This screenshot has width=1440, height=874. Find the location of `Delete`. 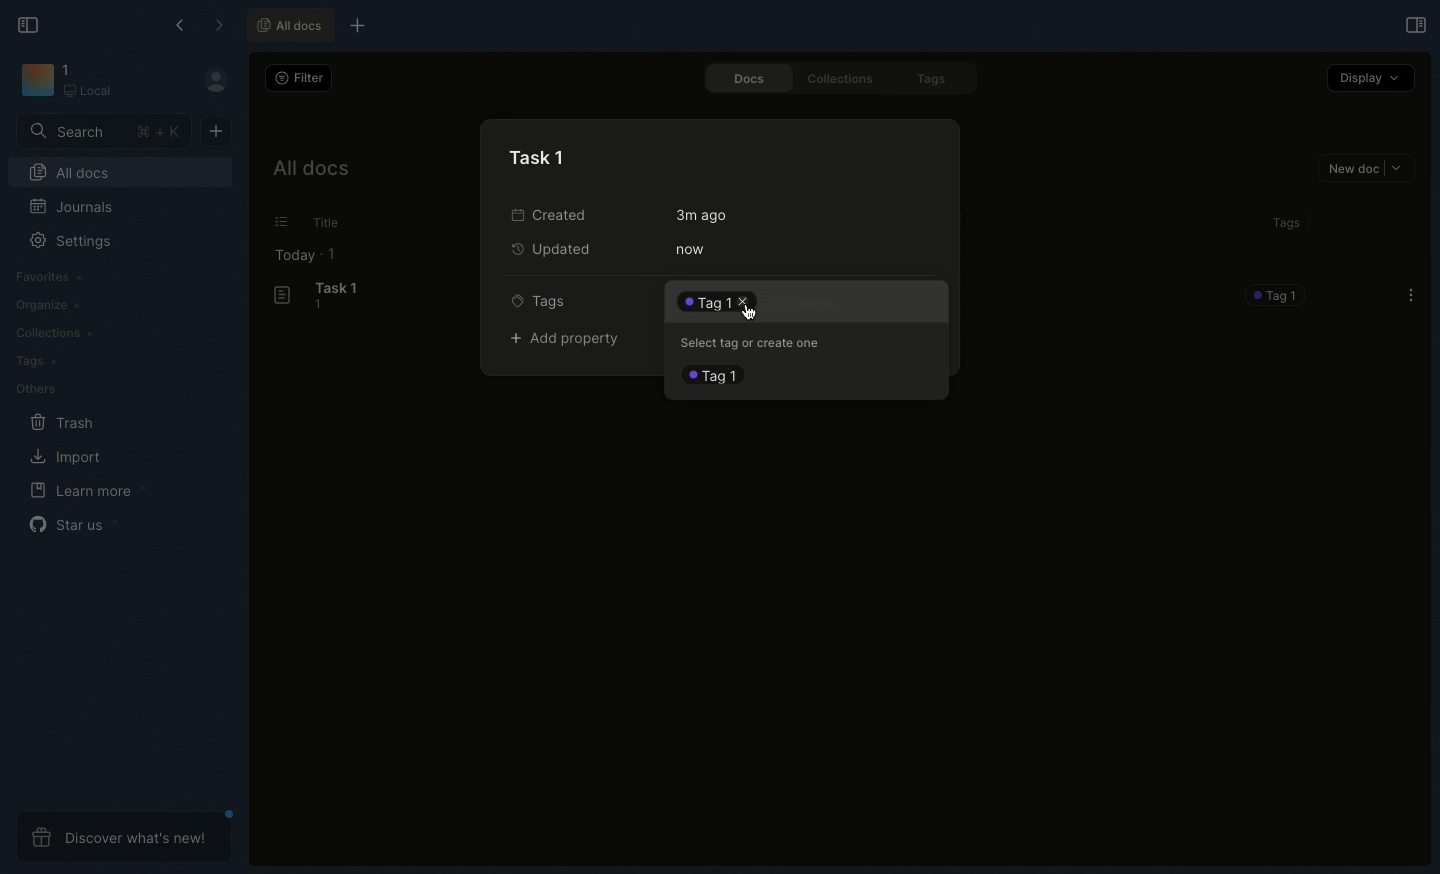

Delete is located at coordinates (709, 301).